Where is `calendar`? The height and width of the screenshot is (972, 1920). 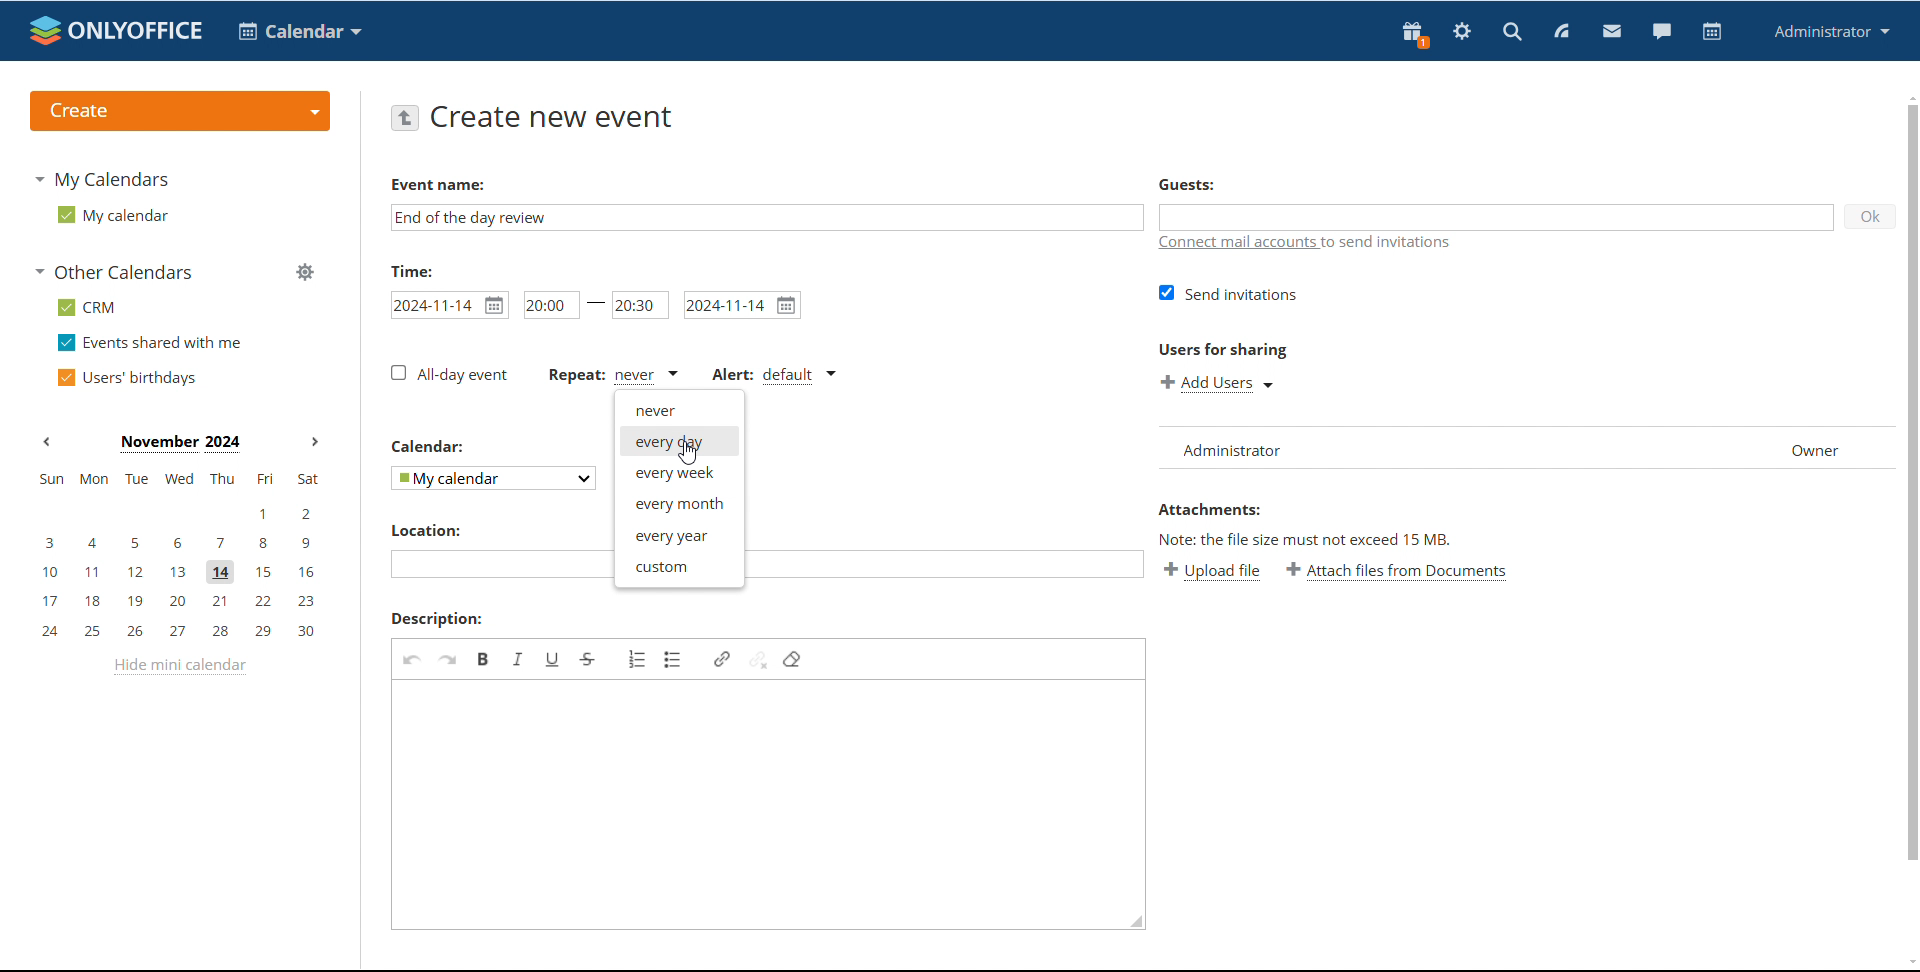 calendar is located at coordinates (1712, 32).